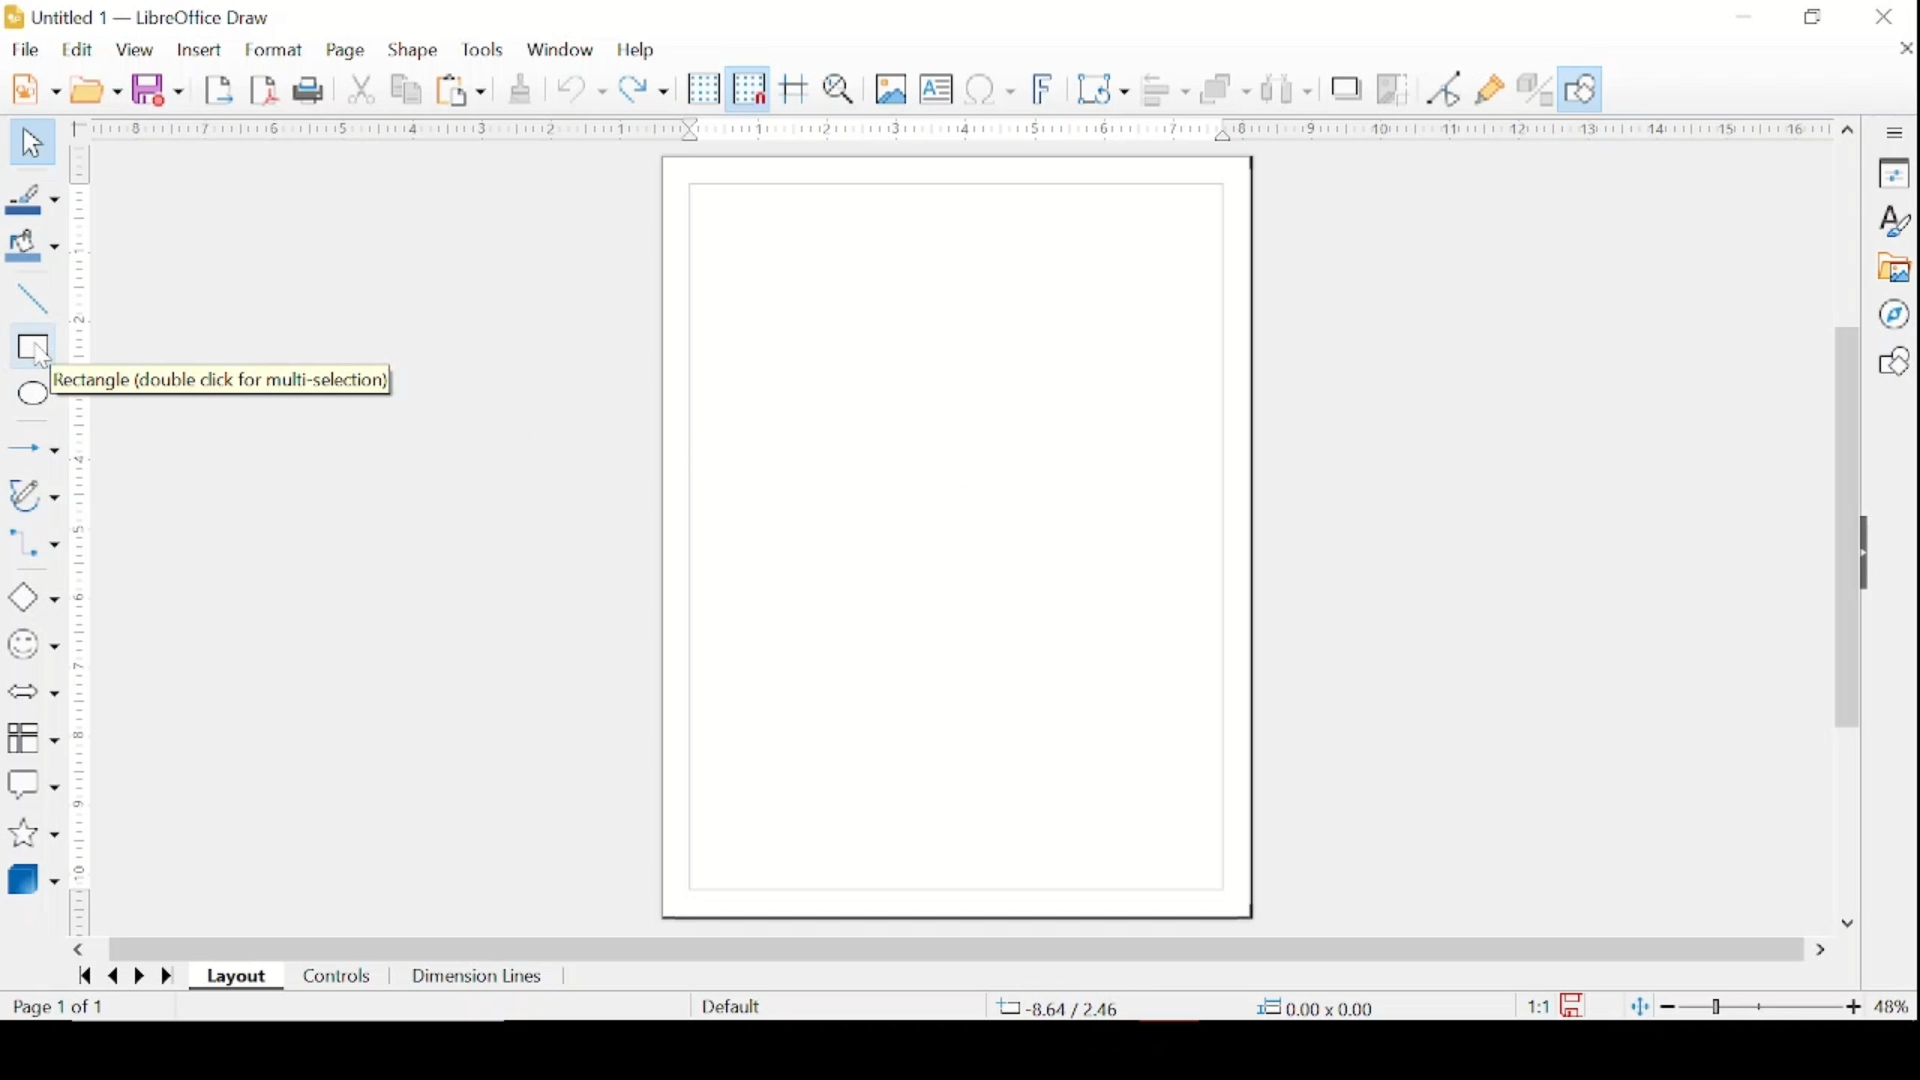  Describe the element at coordinates (31, 598) in the screenshot. I see `diamond` at that location.